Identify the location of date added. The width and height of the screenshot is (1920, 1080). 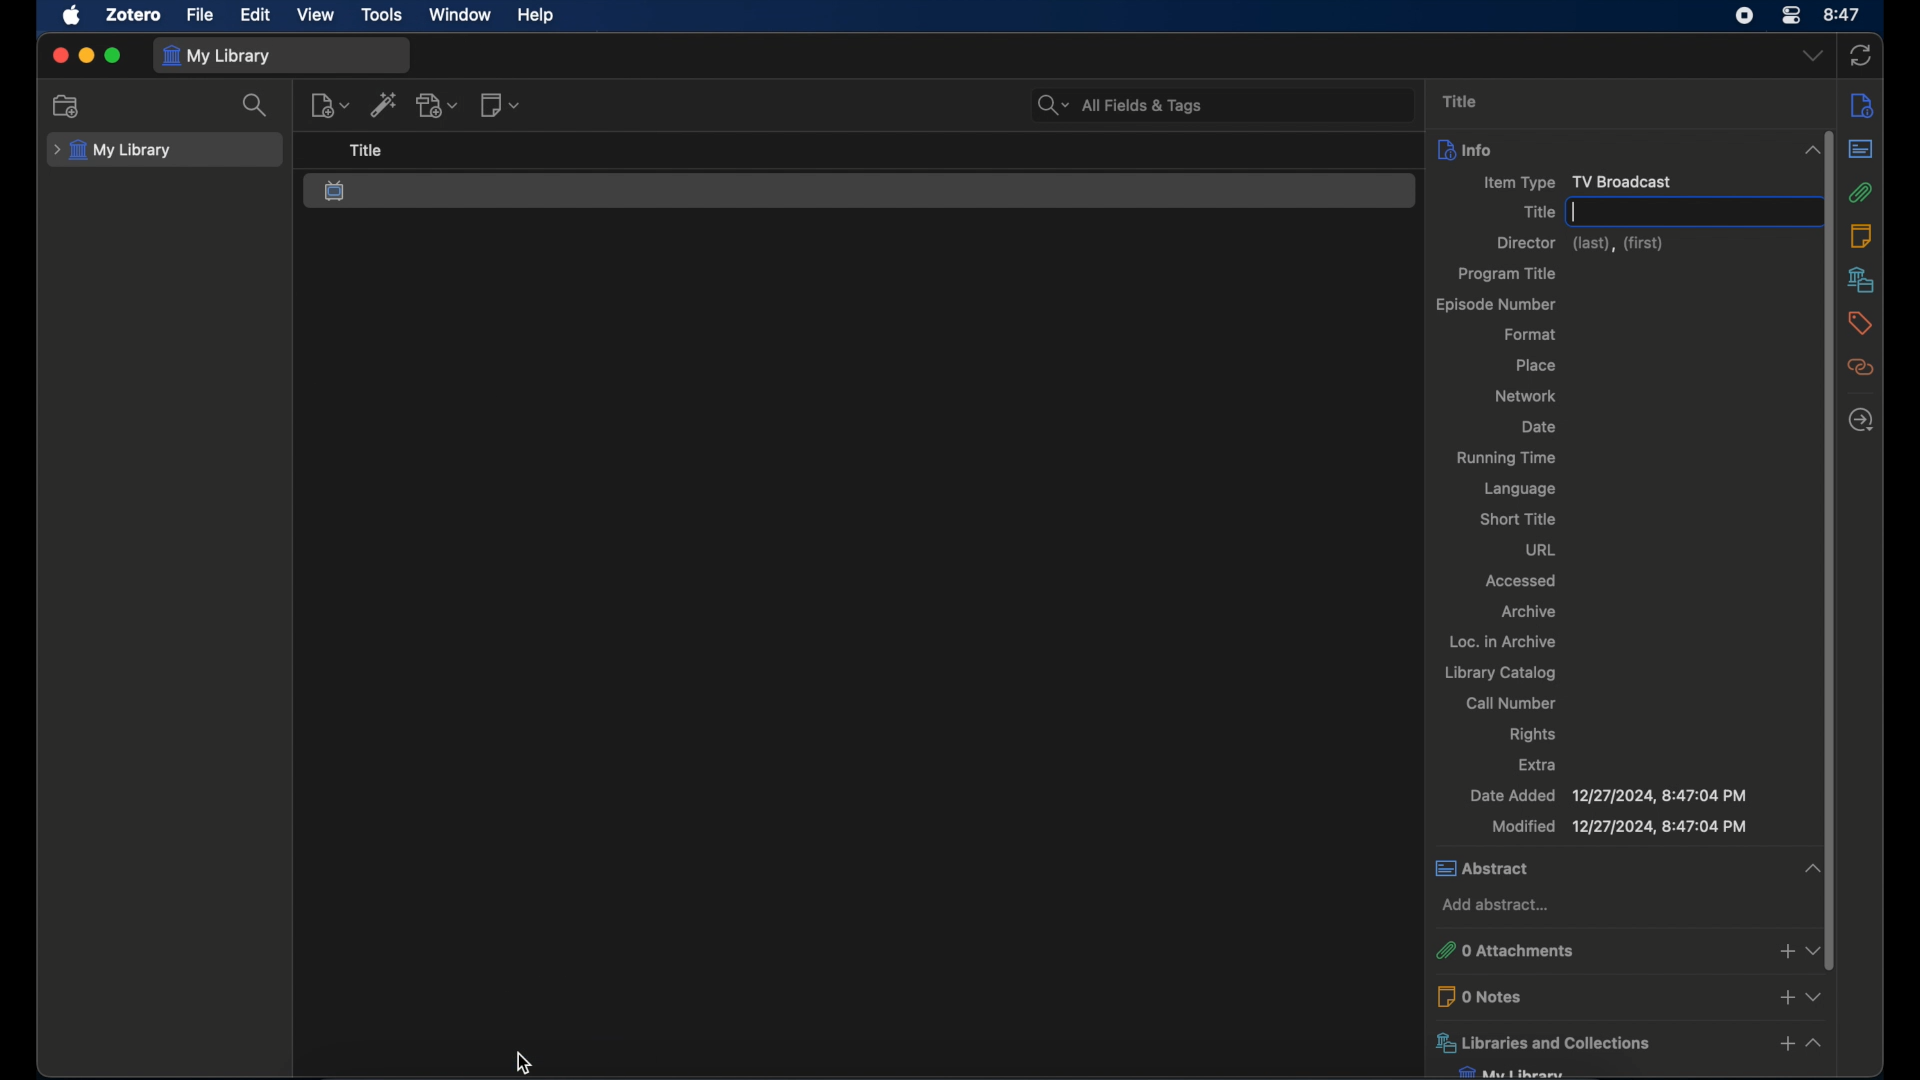
(1607, 795).